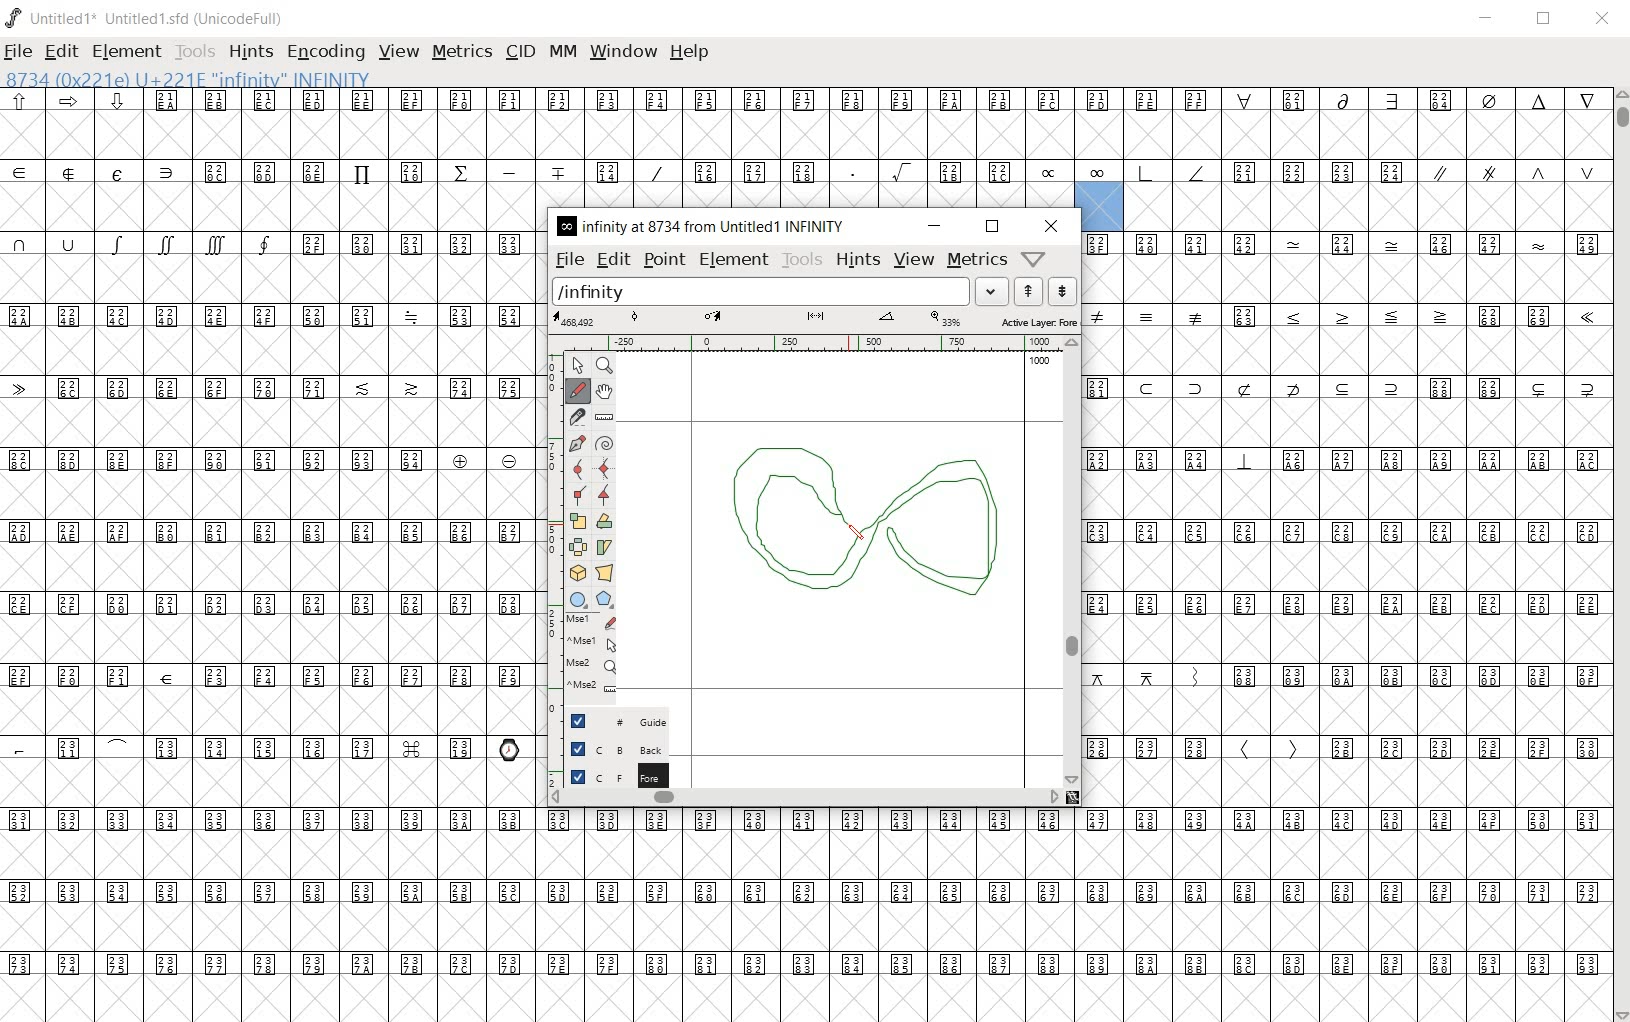 This screenshot has height=1022, width=1630. Describe the element at coordinates (862, 528) in the screenshot. I see `Designing infinity symbol` at that location.